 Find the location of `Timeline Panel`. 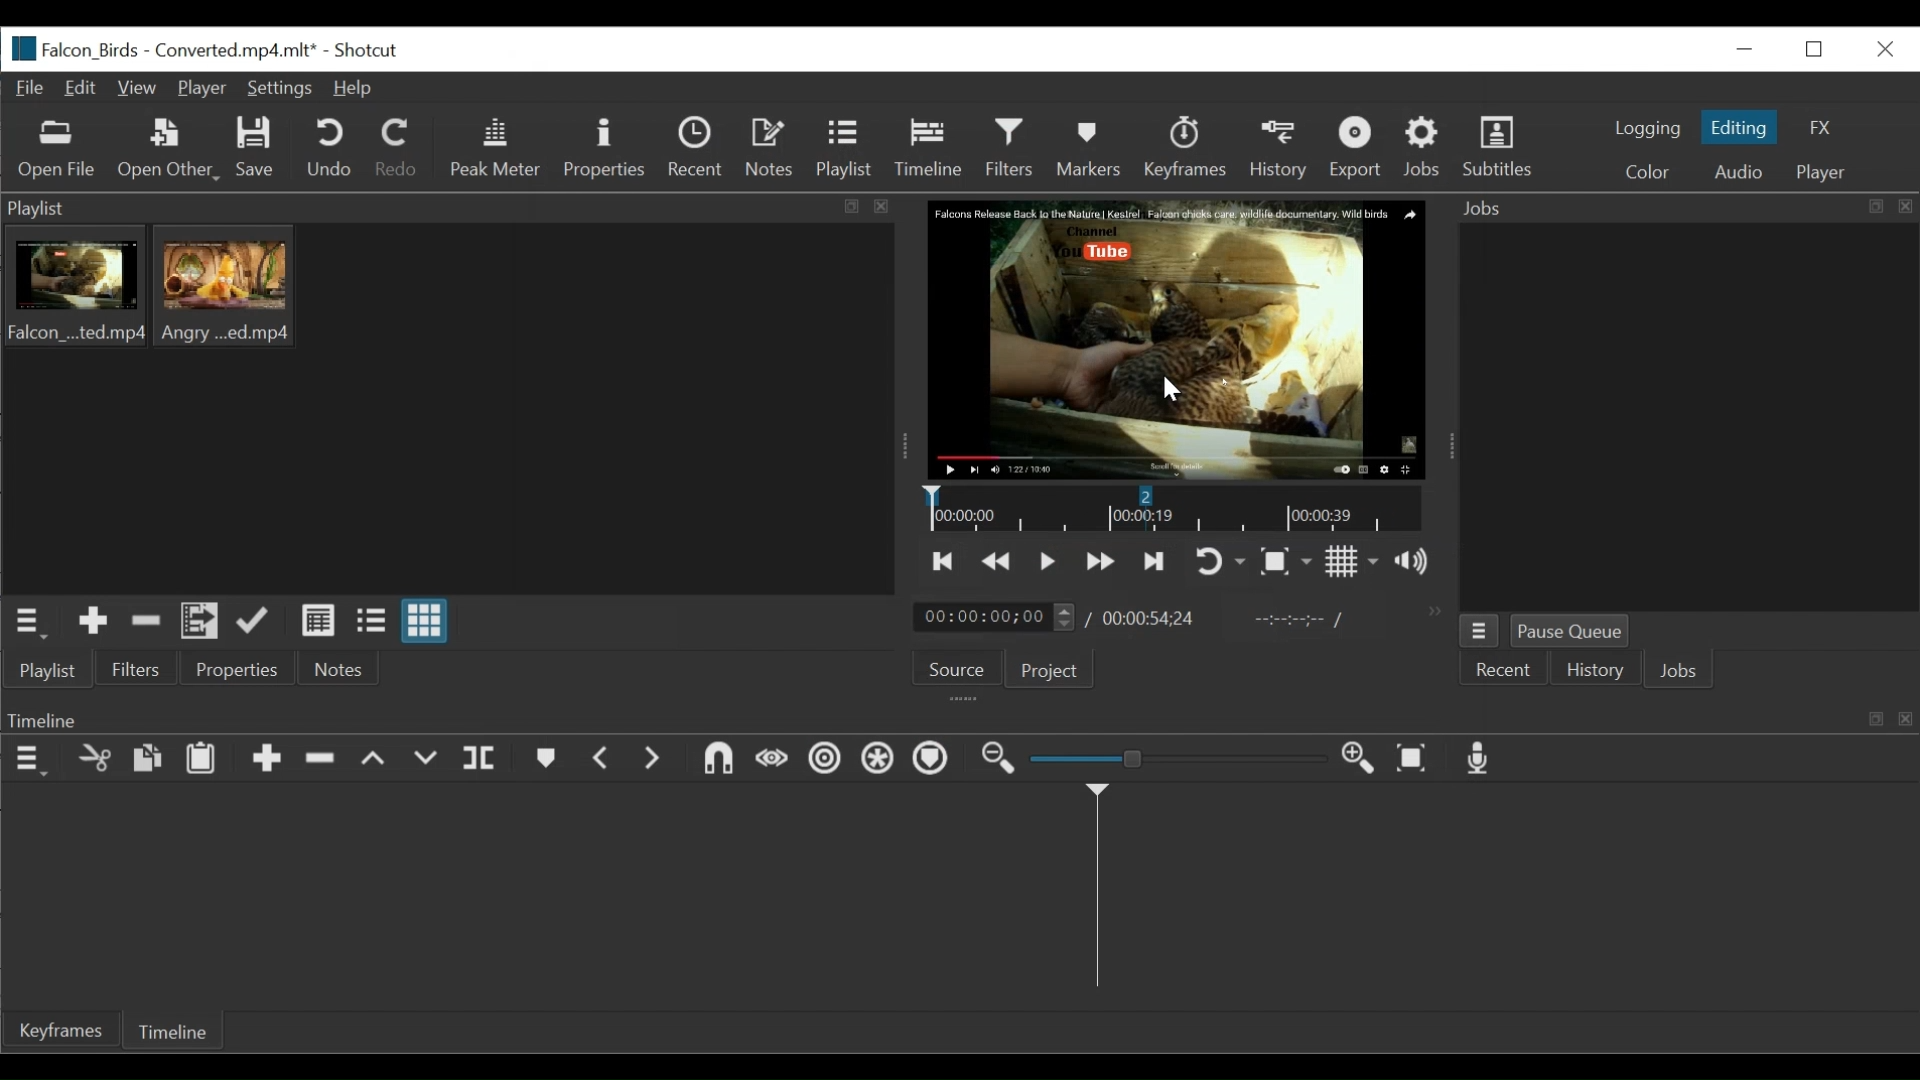

Timeline Panel is located at coordinates (958, 719).